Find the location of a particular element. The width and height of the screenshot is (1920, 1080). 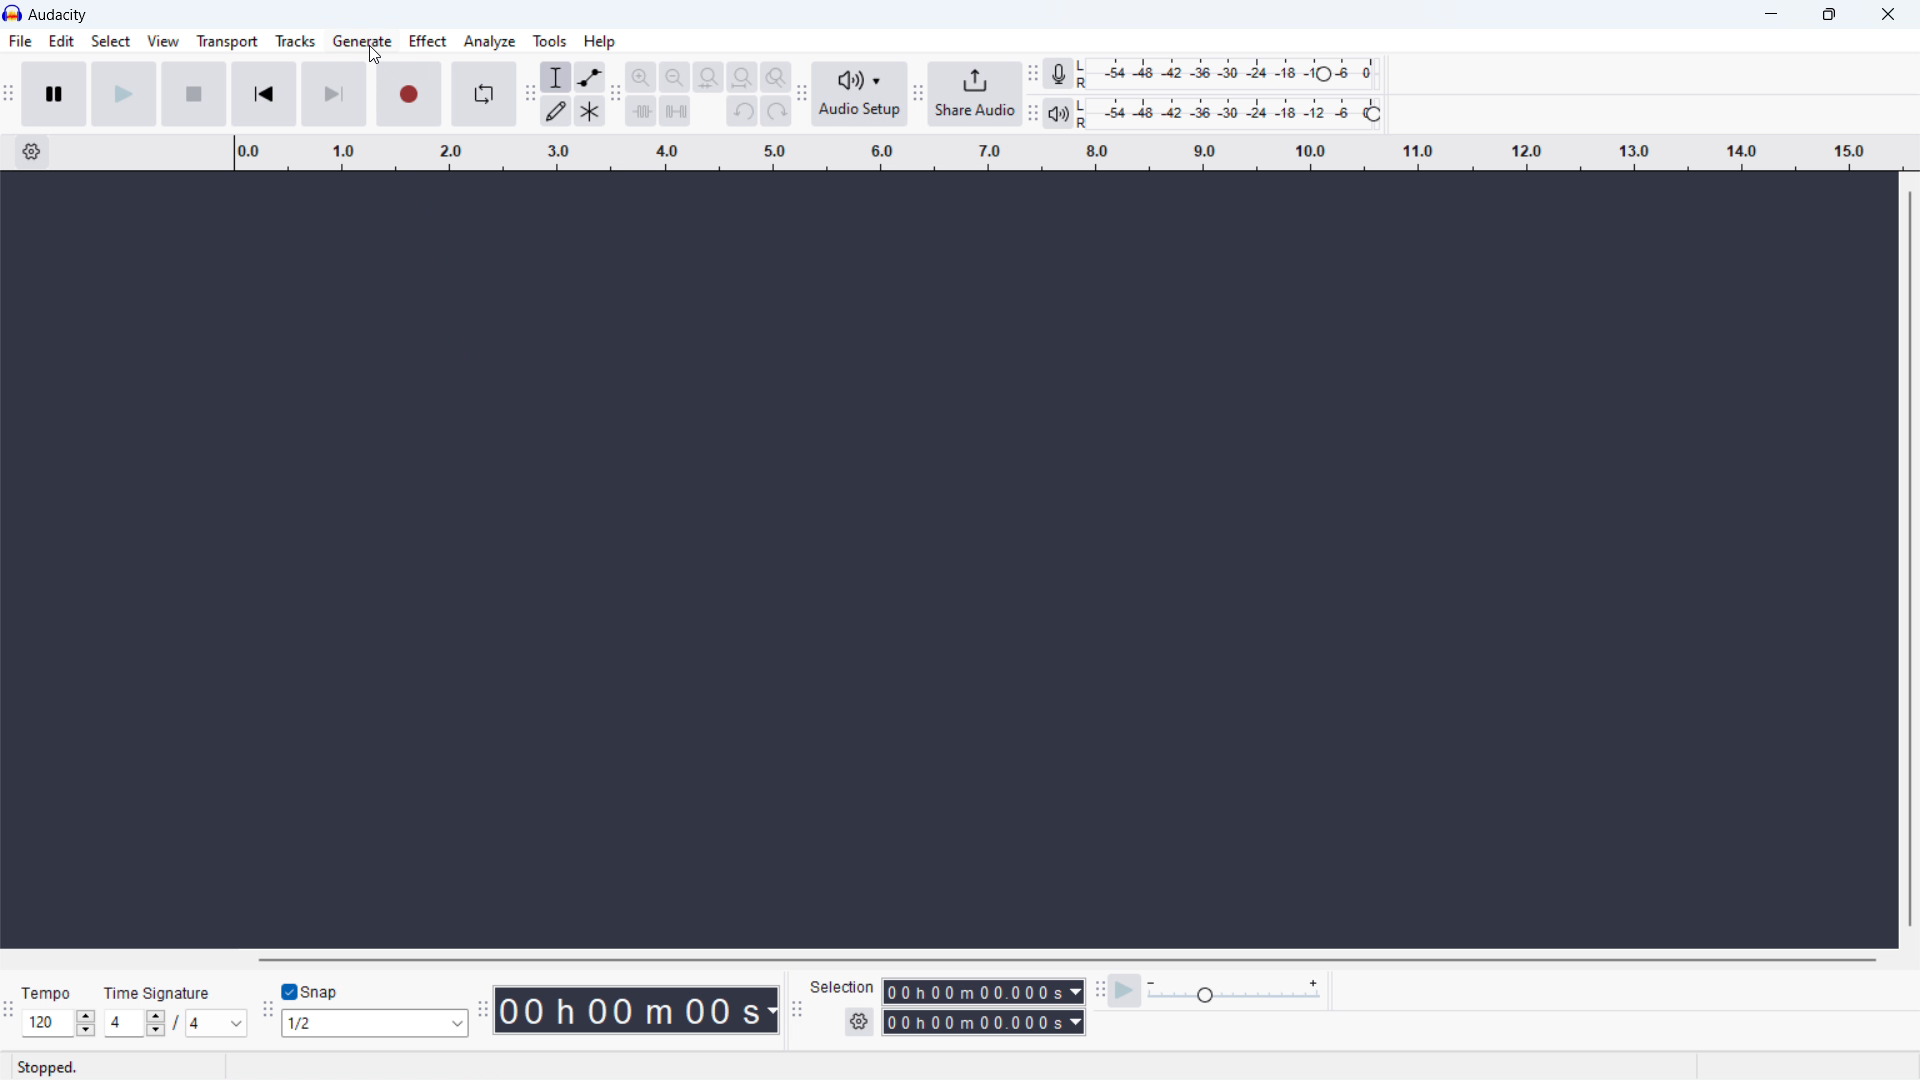

tracks is located at coordinates (295, 41).